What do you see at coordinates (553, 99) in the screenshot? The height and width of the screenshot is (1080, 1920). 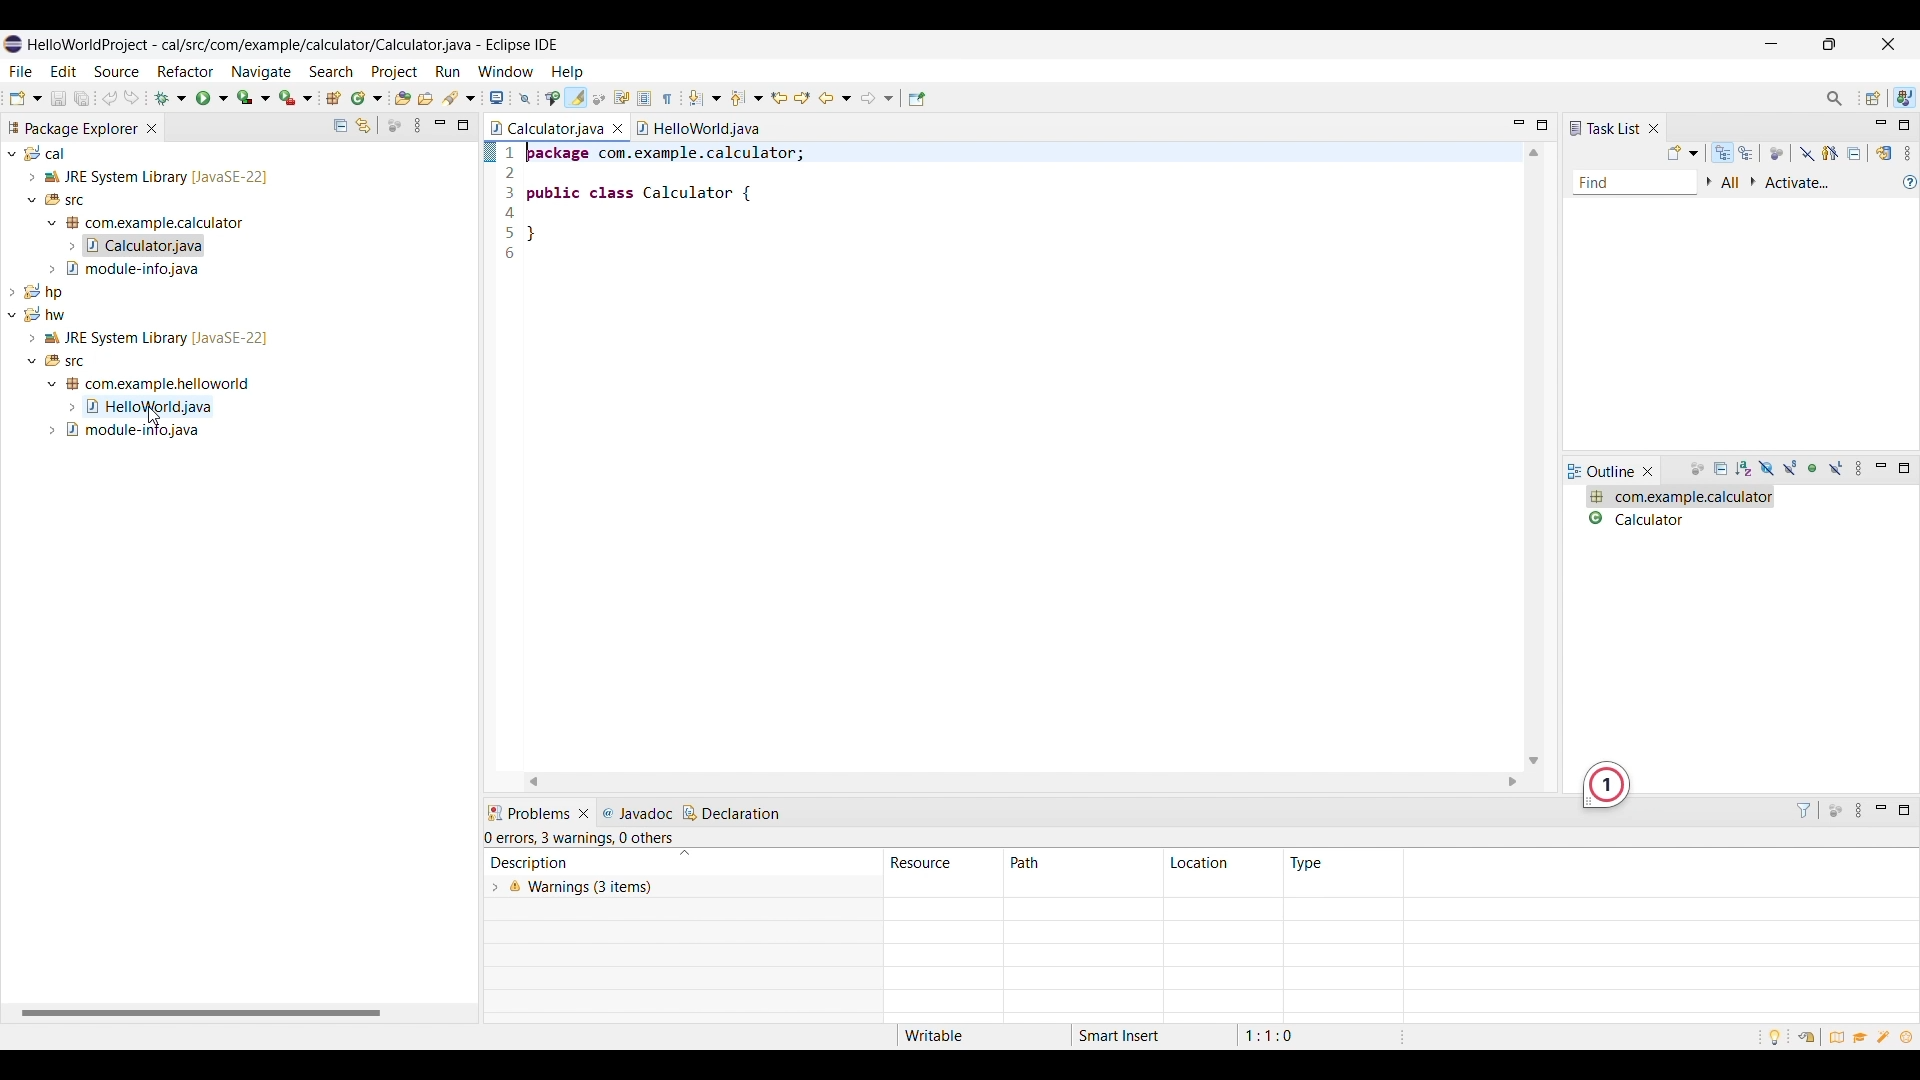 I see `Toggle Java editor breadcrumb` at bounding box center [553, 99].